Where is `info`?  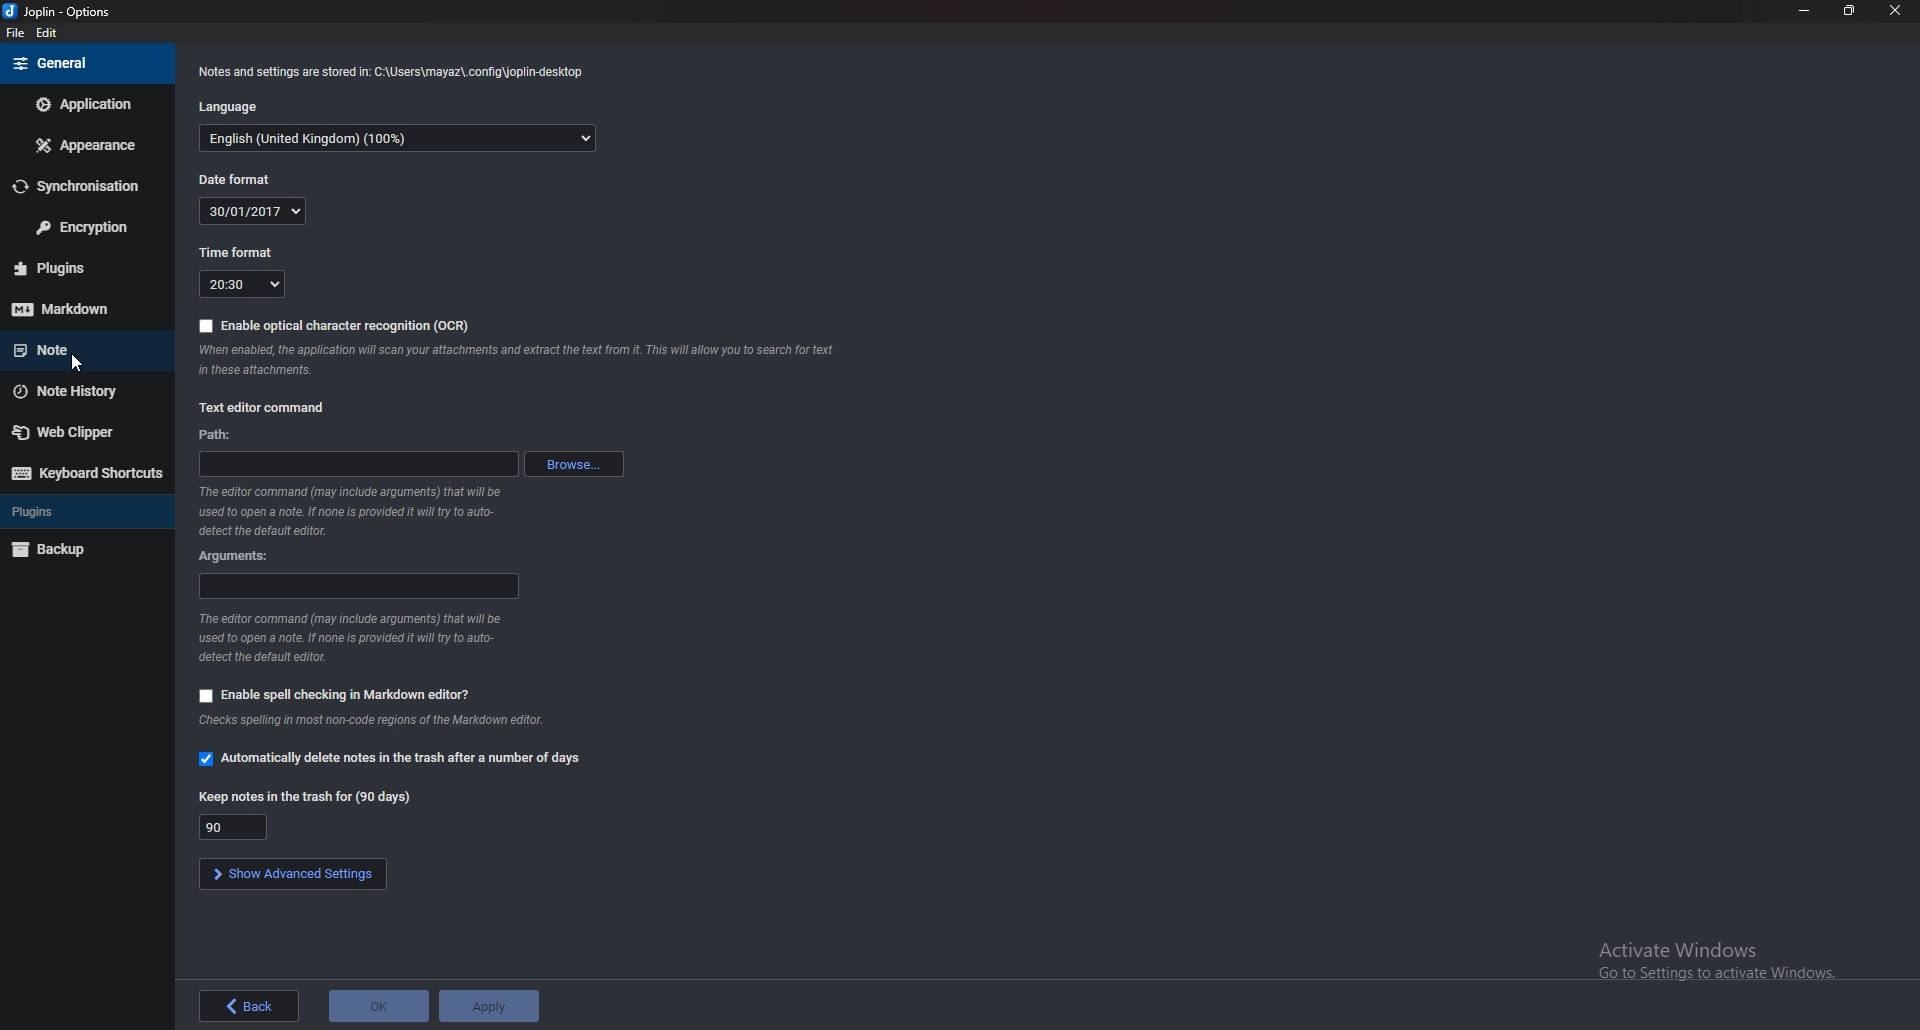
info is located at coordinates (520, 359).